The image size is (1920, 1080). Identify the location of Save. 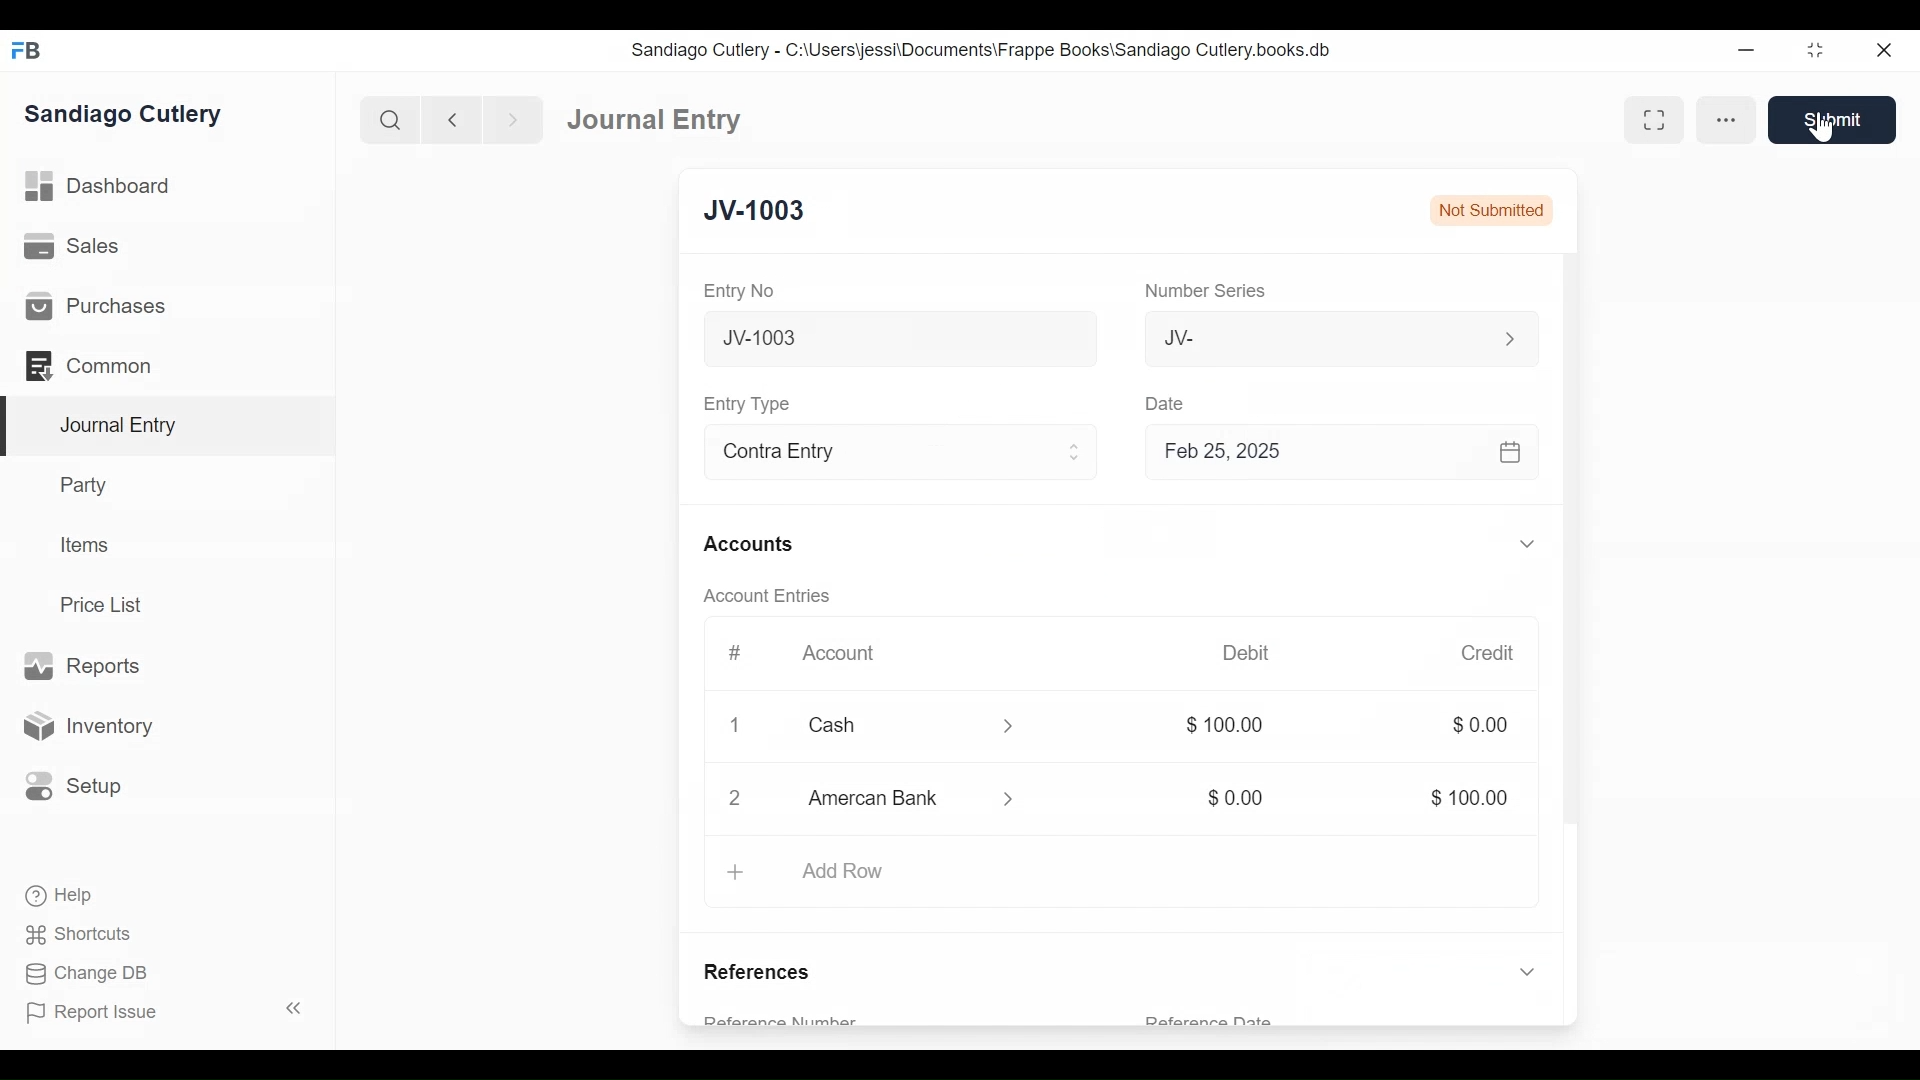
(1834, 120).